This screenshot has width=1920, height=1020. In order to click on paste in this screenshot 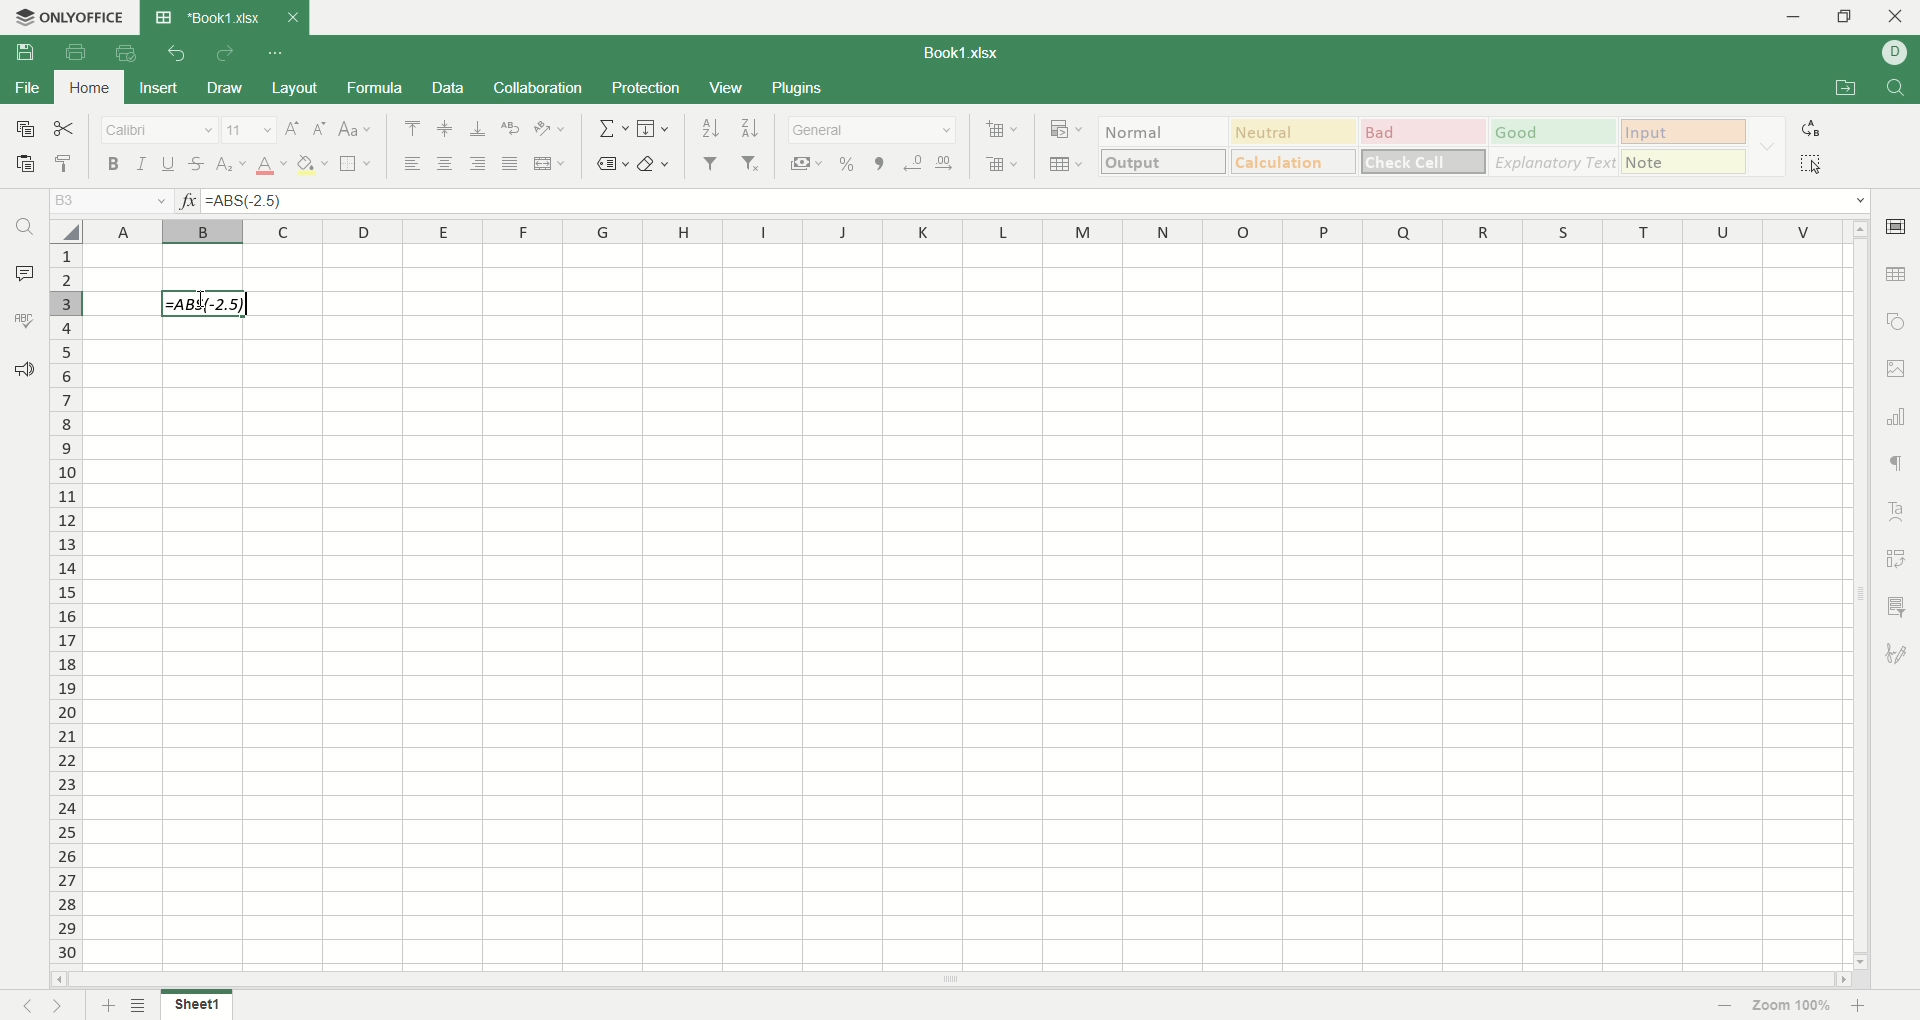, I will do `click(23, 163)`.